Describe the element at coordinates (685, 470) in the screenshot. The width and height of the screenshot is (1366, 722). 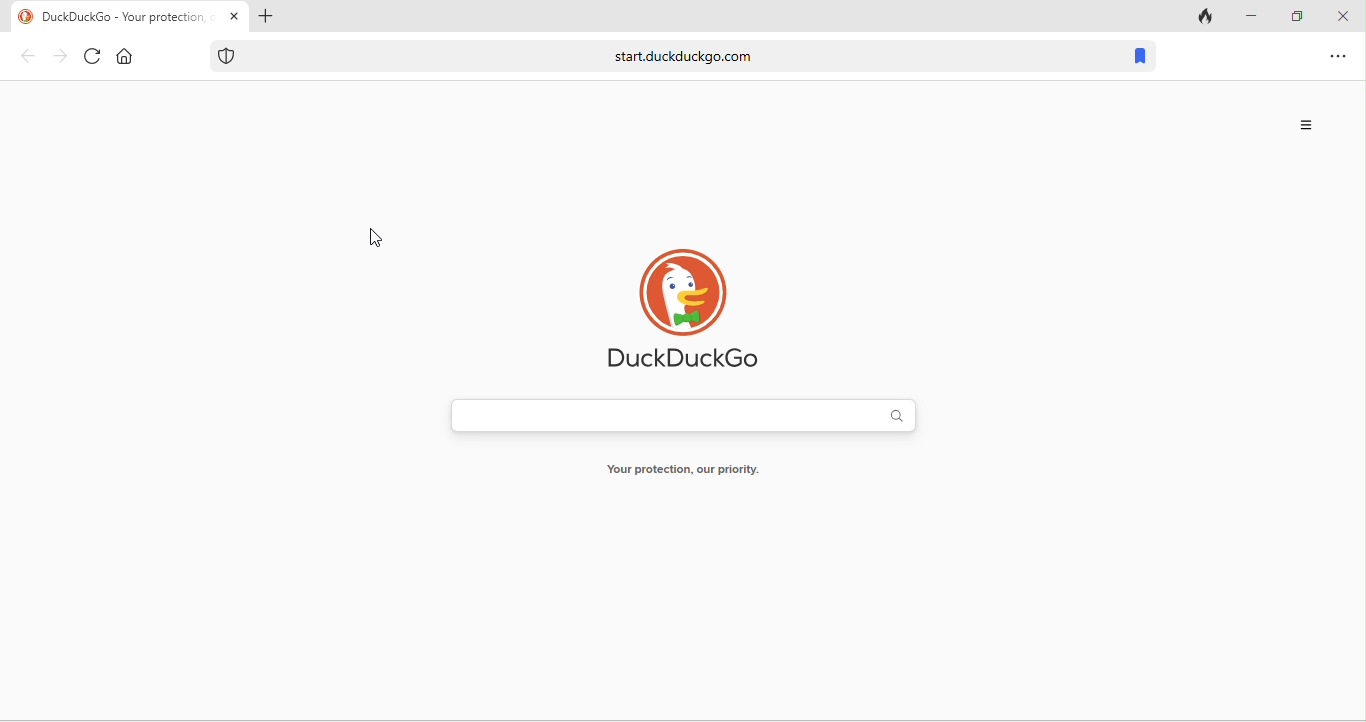
I see `Your protection our priority` at that location.